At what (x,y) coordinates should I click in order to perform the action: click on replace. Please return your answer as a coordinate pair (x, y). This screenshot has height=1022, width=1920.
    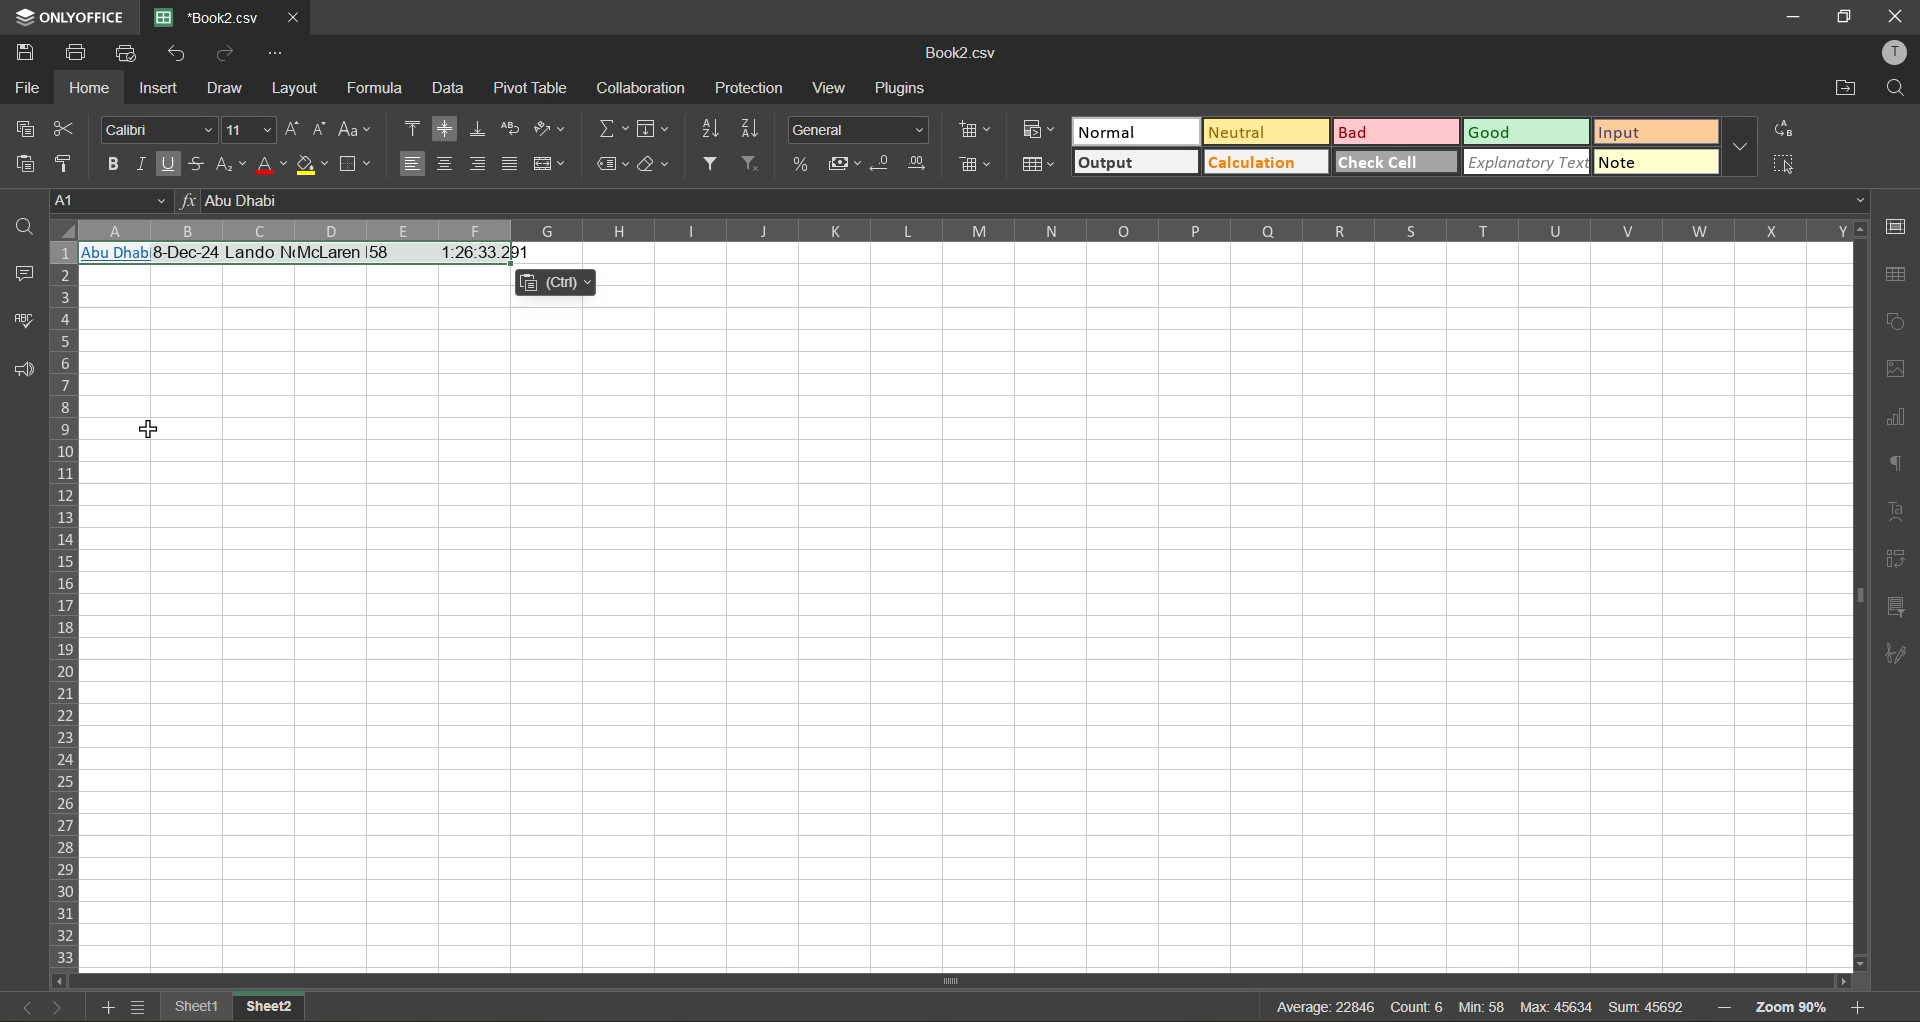
    Looking at the image, I should click on (1786, 129).